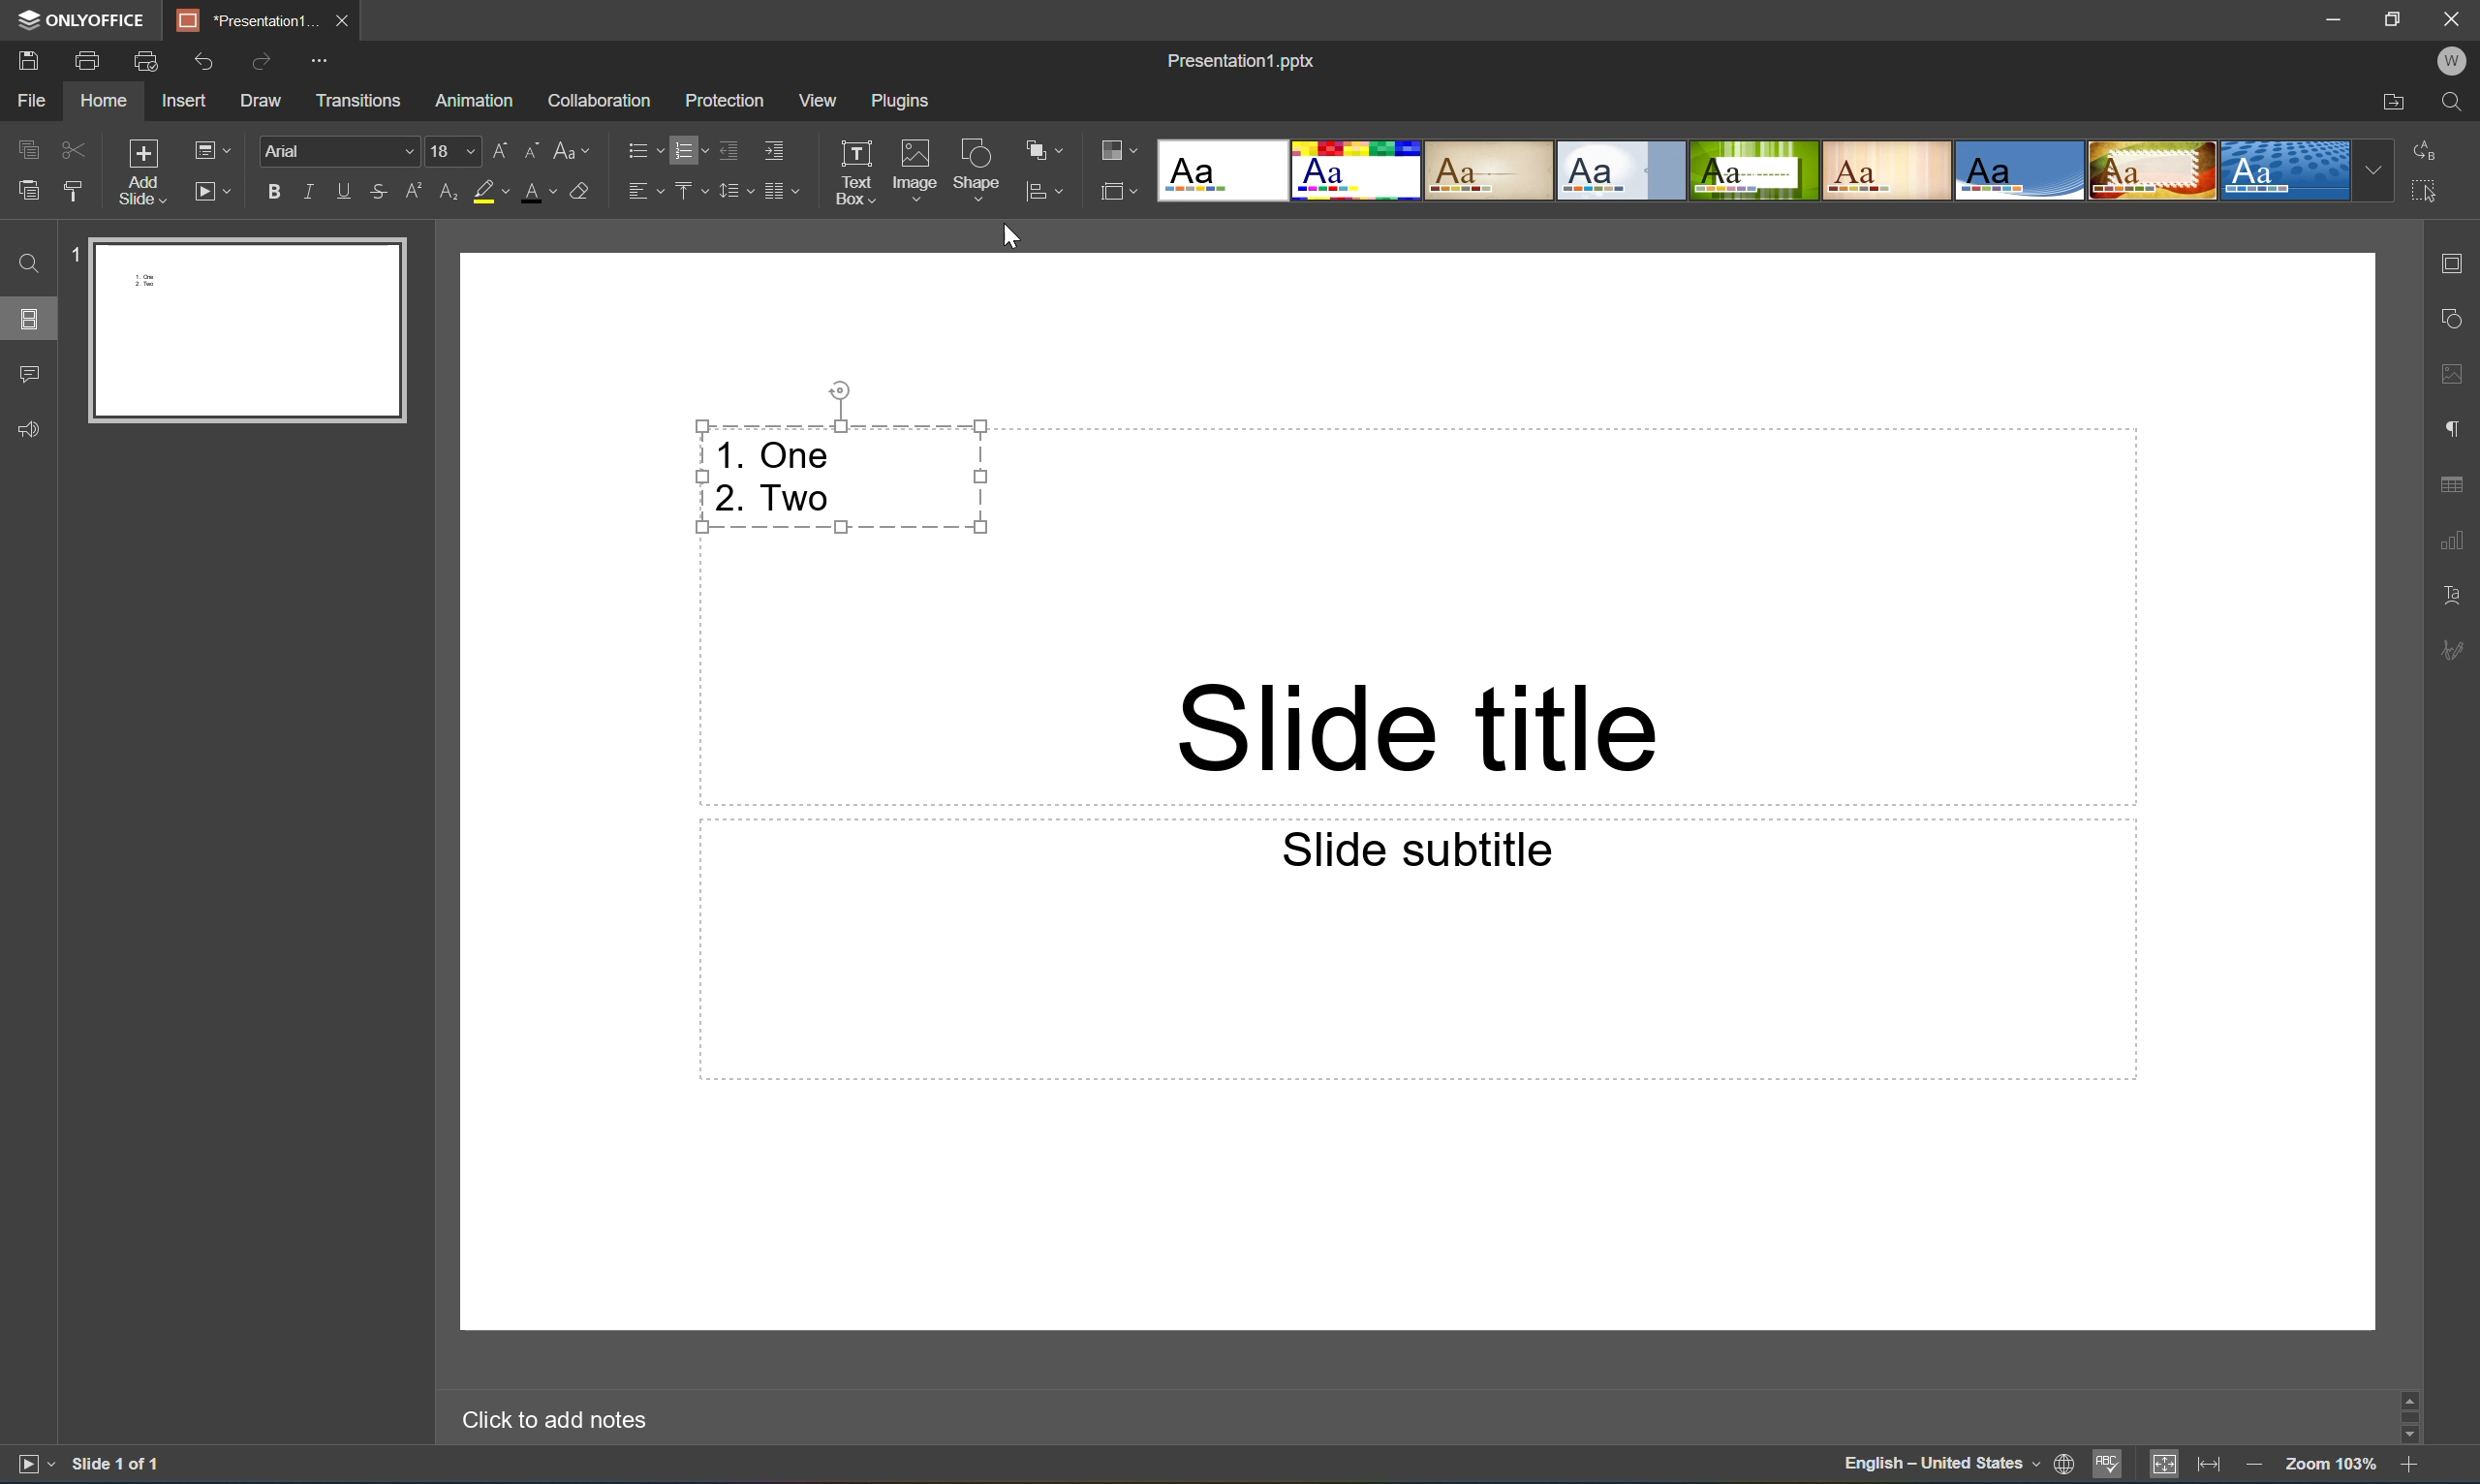 This screenshot has width=2480, height=1484. What do you see at coordinates (251, 21) in the screenshot?
I see `*Presentation1...` at bounding box center [251, 21].